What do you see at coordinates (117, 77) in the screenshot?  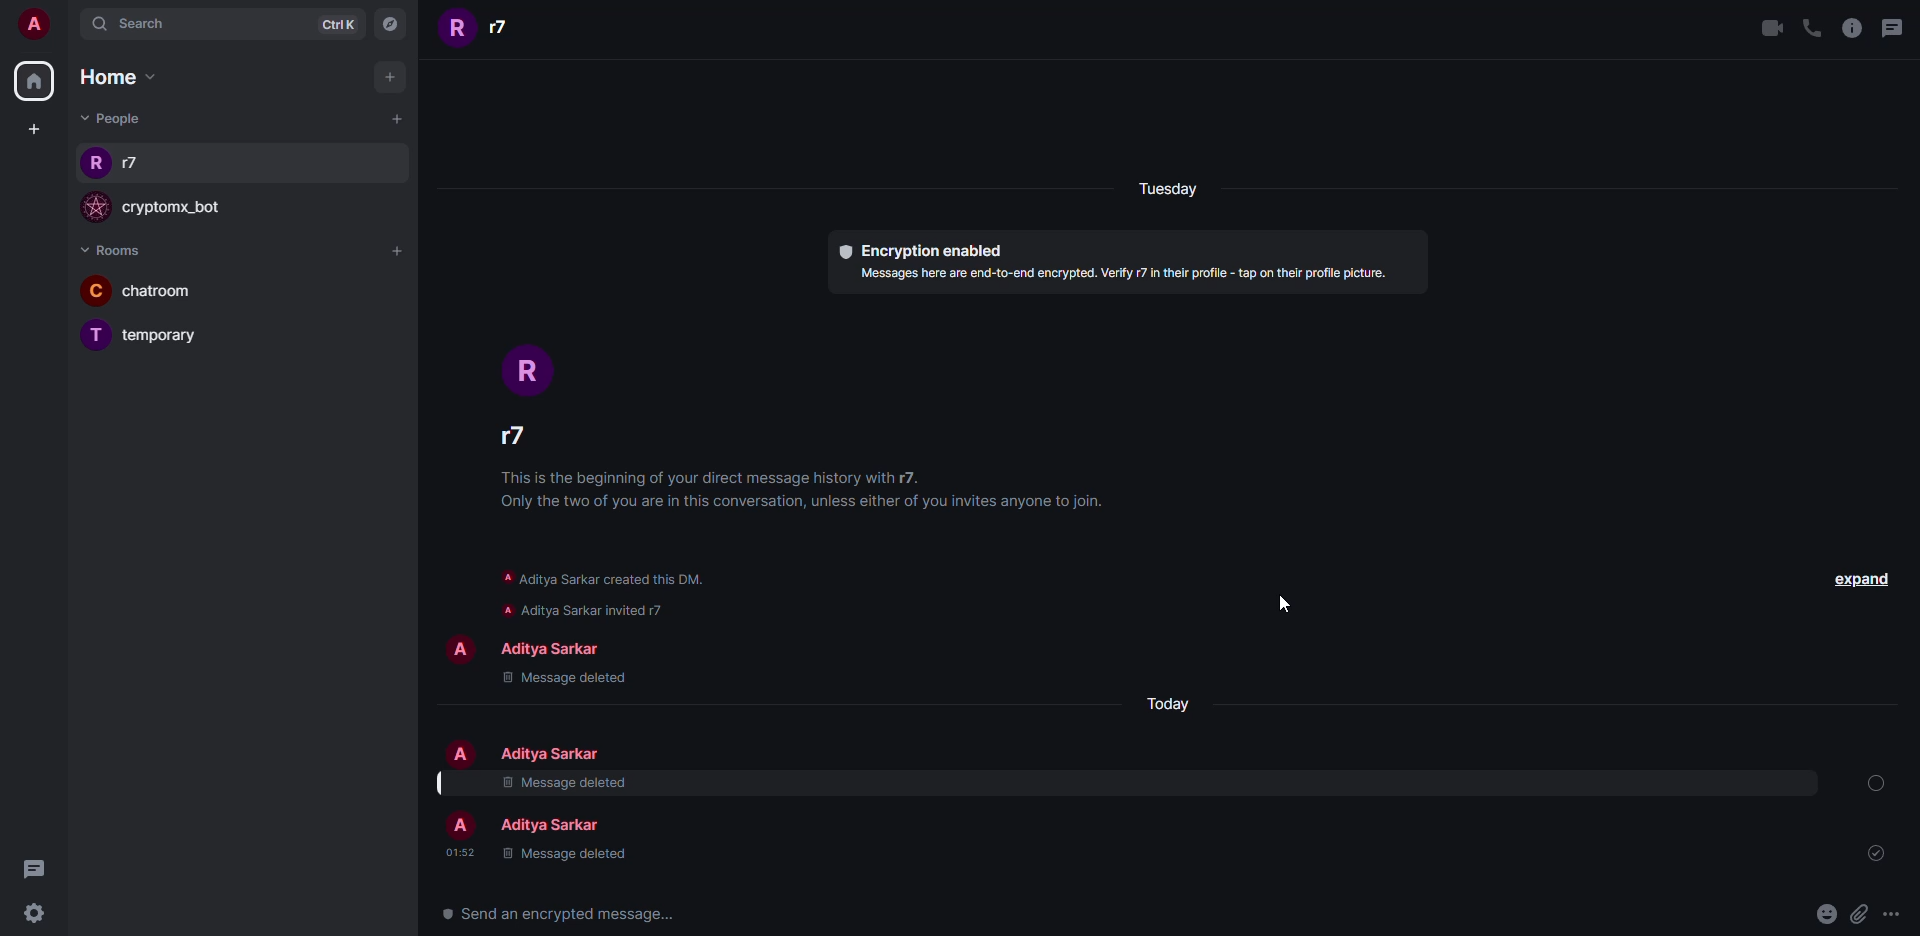 I see `home` at bounding box center [117, 77].